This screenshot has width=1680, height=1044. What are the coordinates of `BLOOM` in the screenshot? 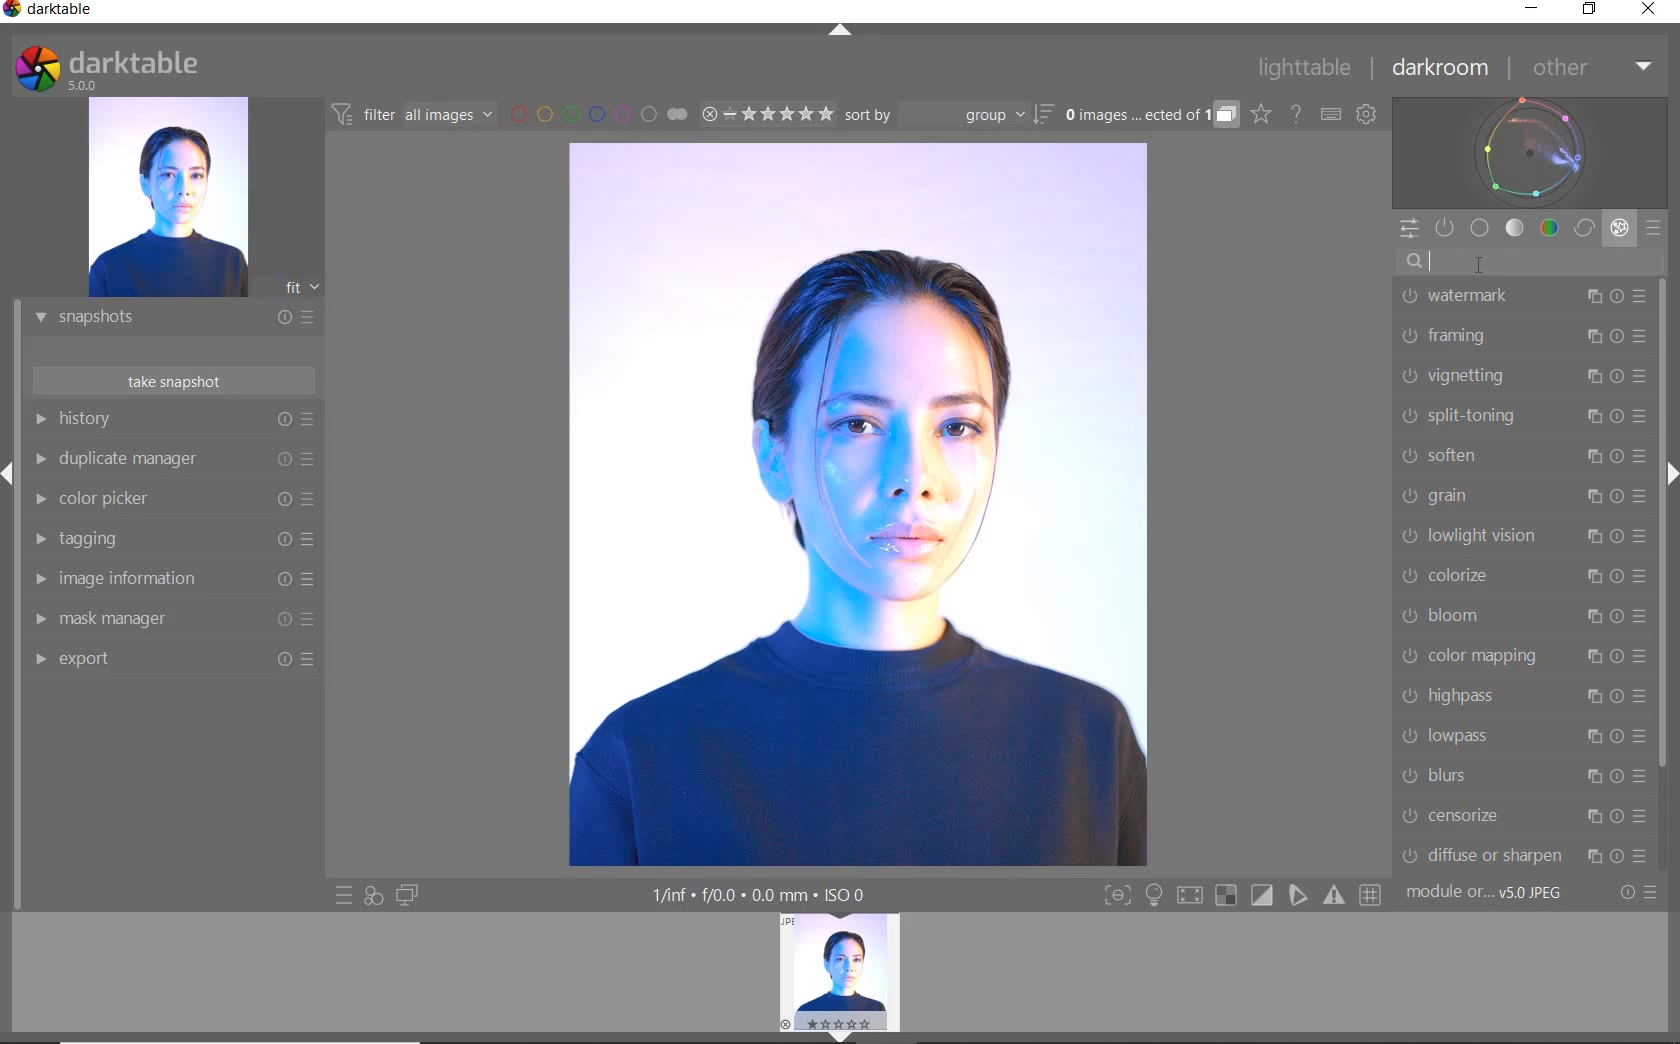 It's located at (1521, 616).